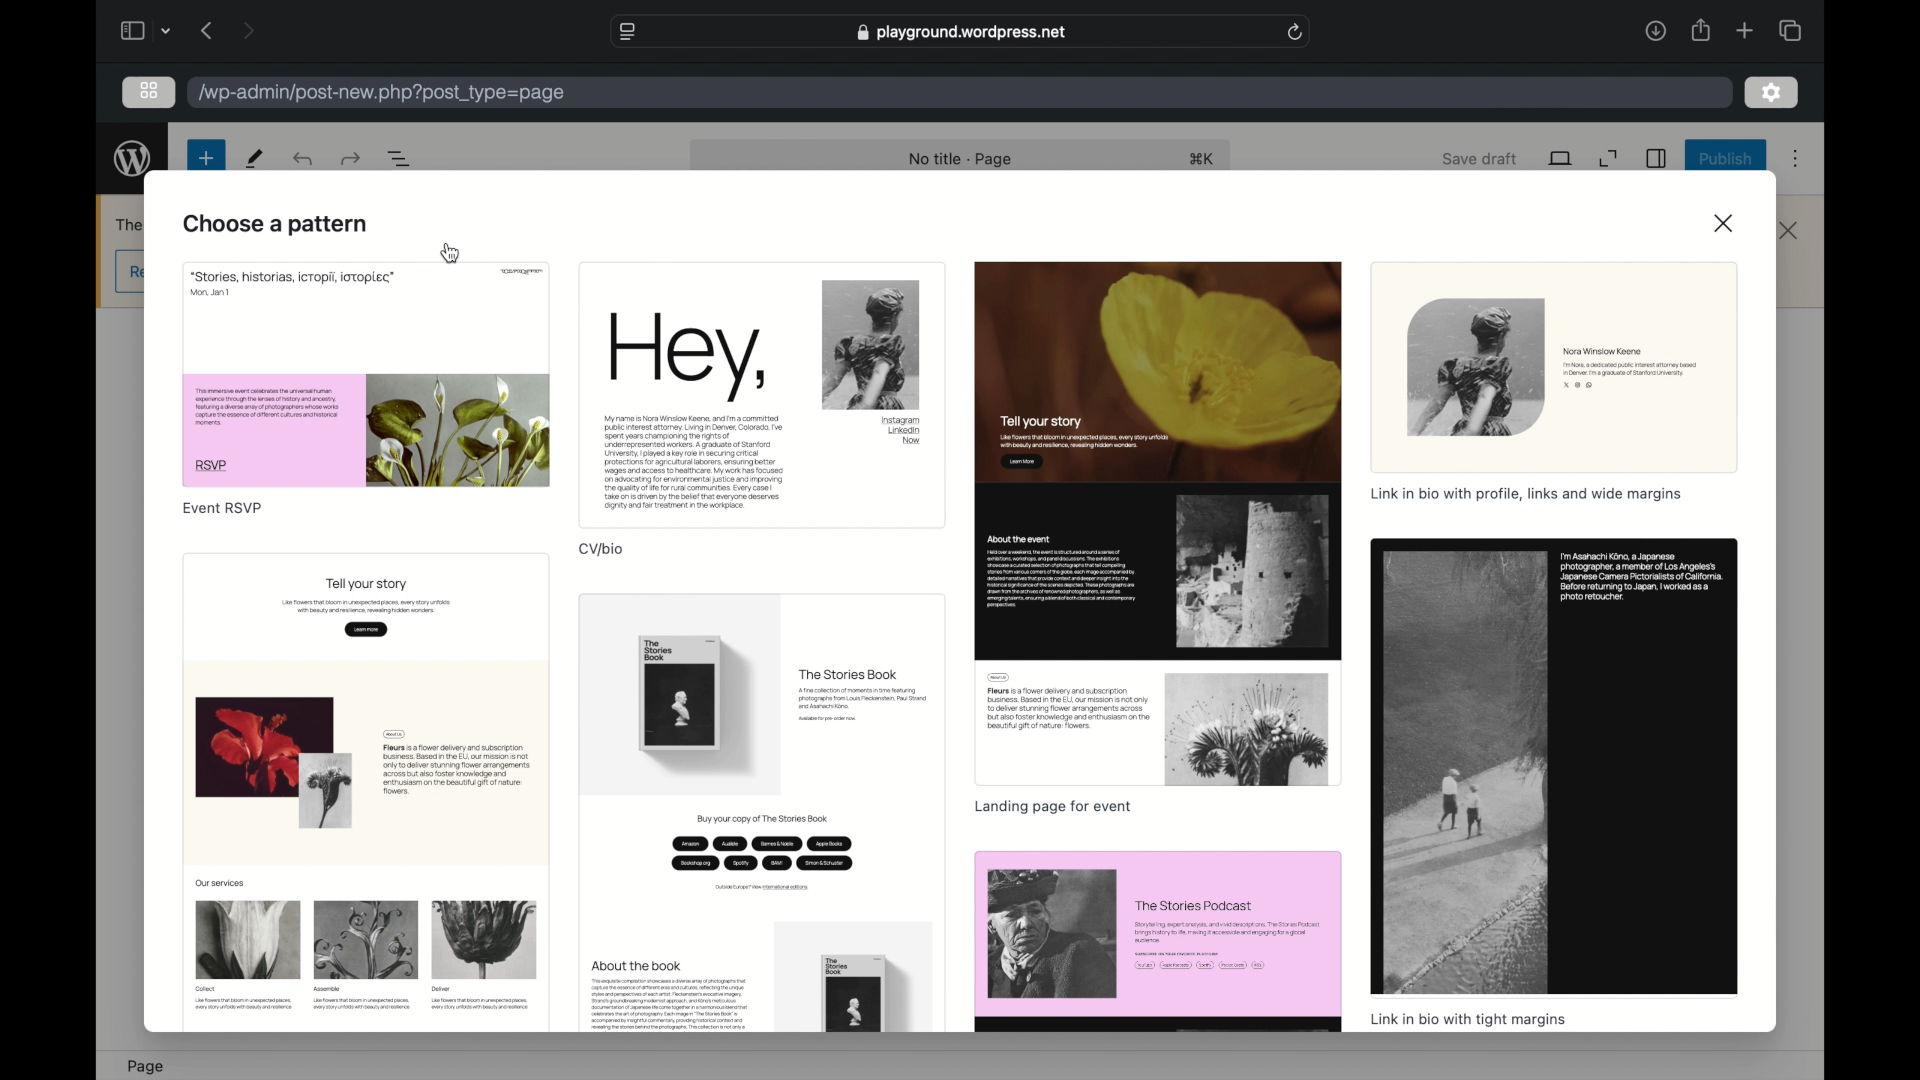 Image resolution: width=1920 pixels, height=1080 pixels. I want to click on expand, so click(1608, 158).